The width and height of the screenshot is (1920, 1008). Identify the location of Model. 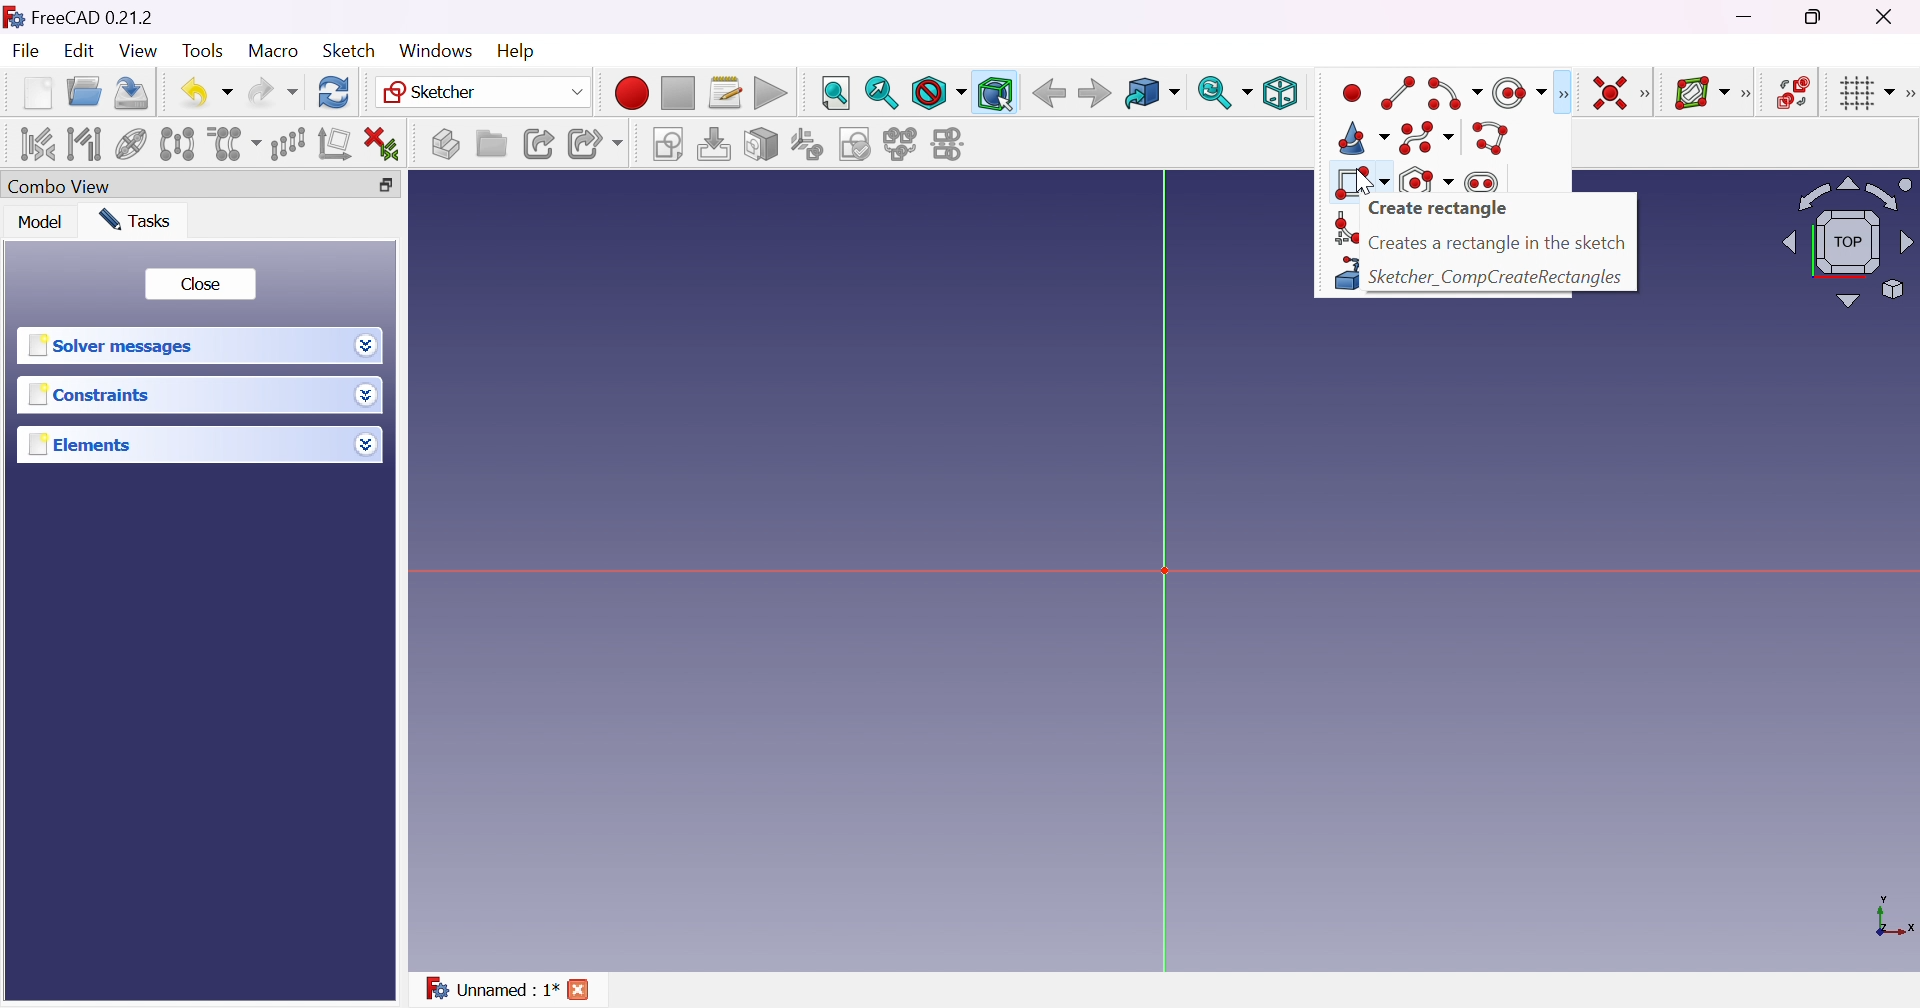
(40, 221).